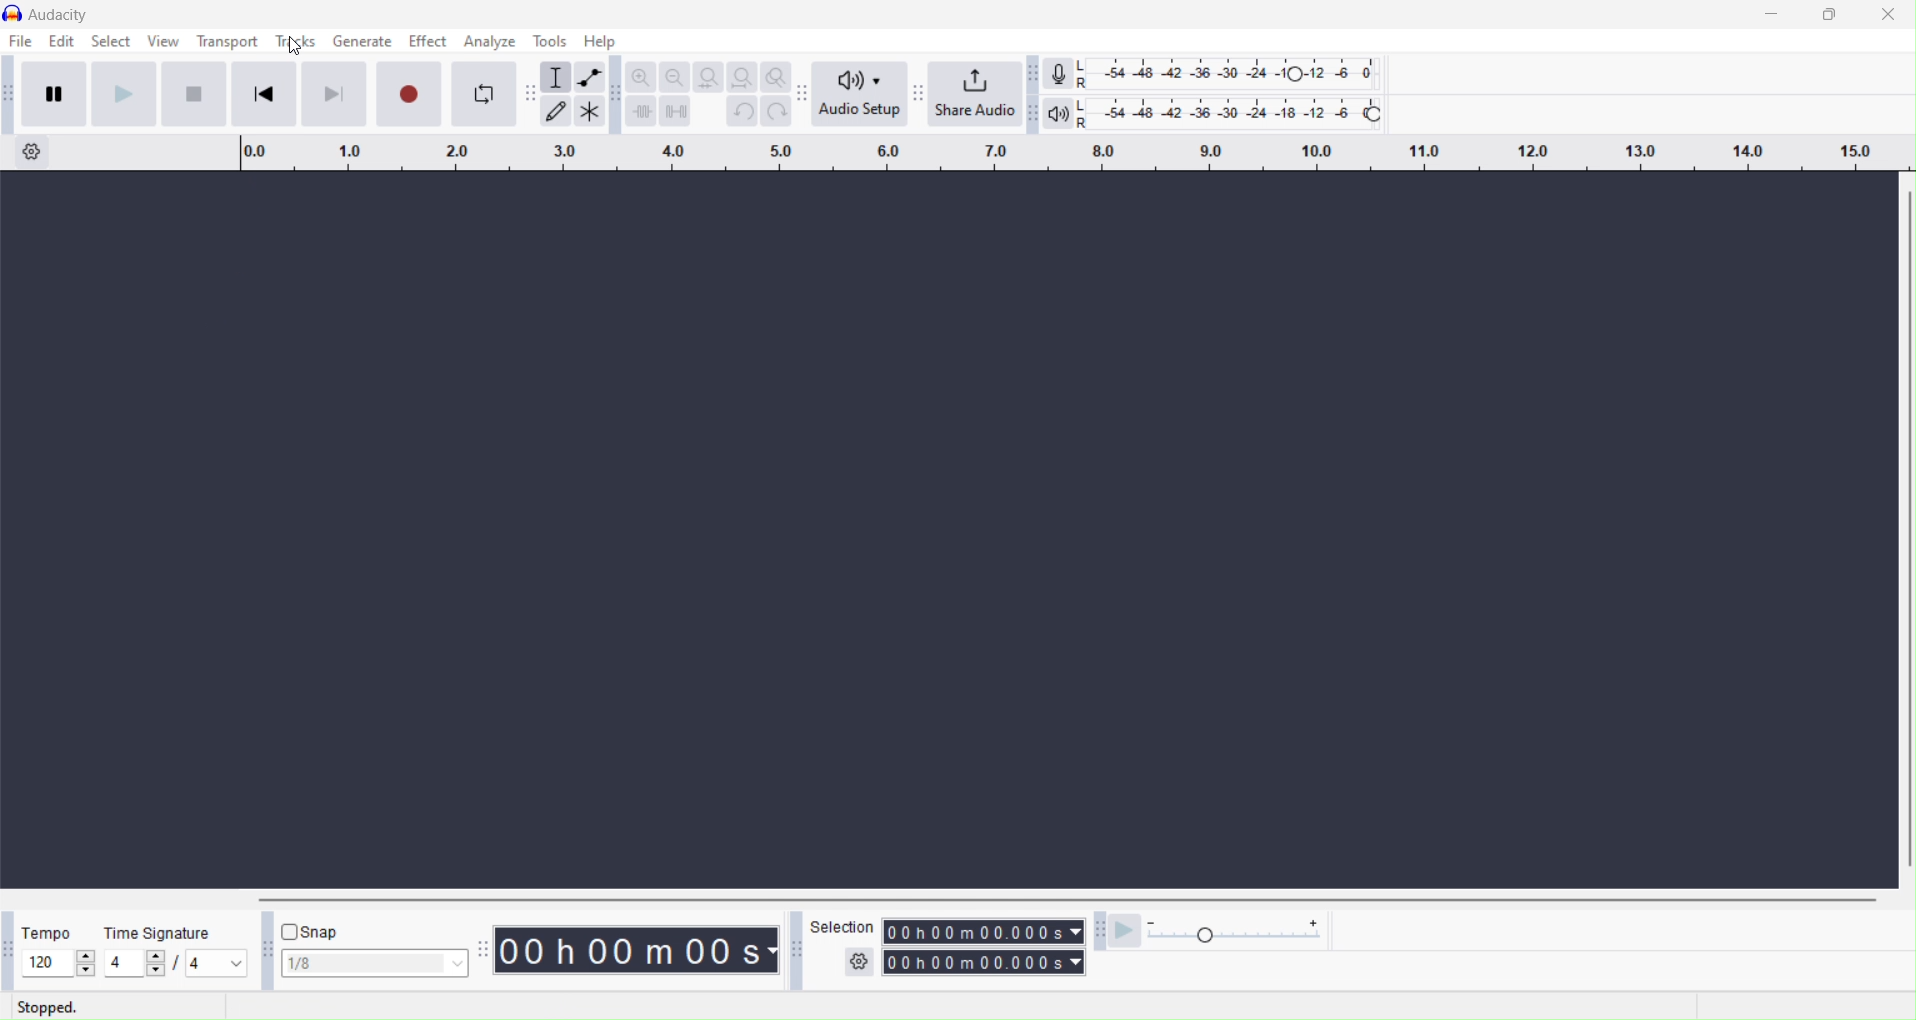 This screenshot has height=1020, width=1916. What do you see at coordinates (61, 14) in the screenshot?
I see `current window: Audacity` at bounding box center [61, 14].